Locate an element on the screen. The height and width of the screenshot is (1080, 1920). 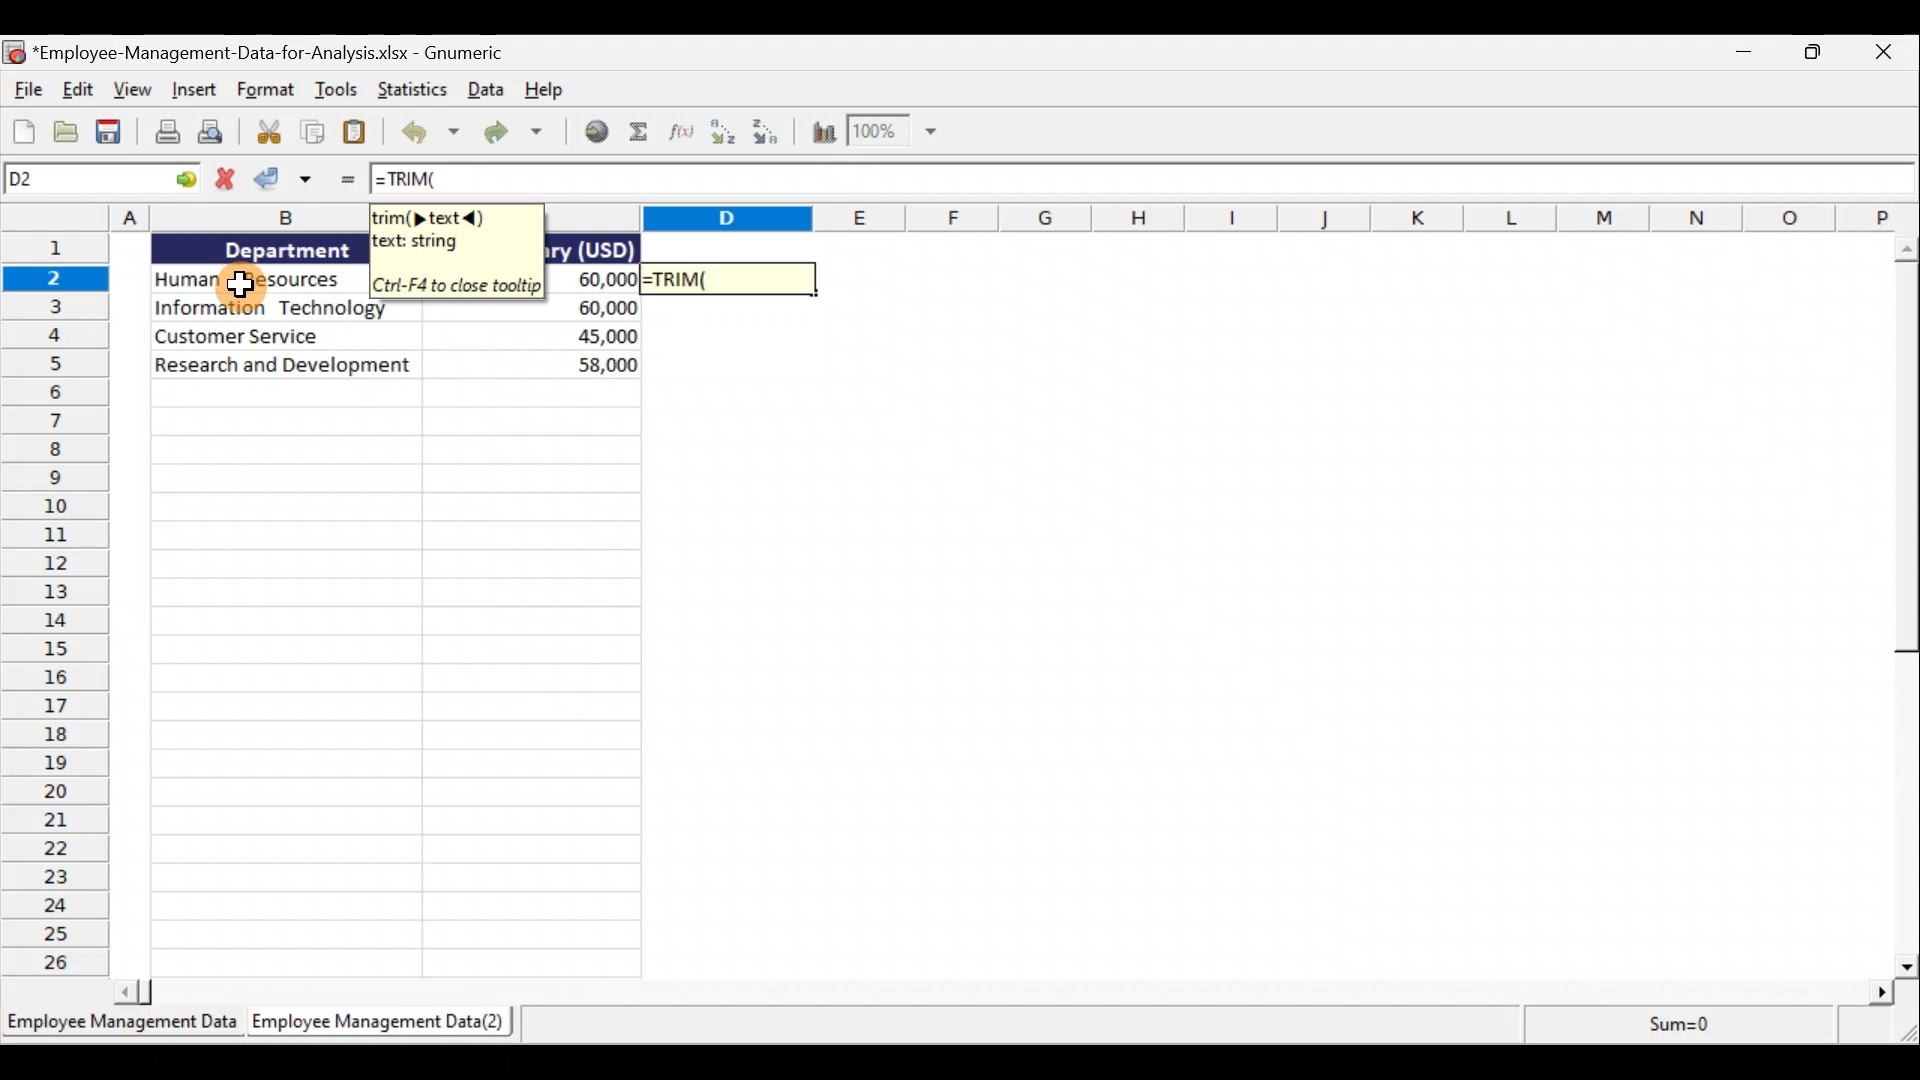
scroll bar is located at coordinates (1903, 608).